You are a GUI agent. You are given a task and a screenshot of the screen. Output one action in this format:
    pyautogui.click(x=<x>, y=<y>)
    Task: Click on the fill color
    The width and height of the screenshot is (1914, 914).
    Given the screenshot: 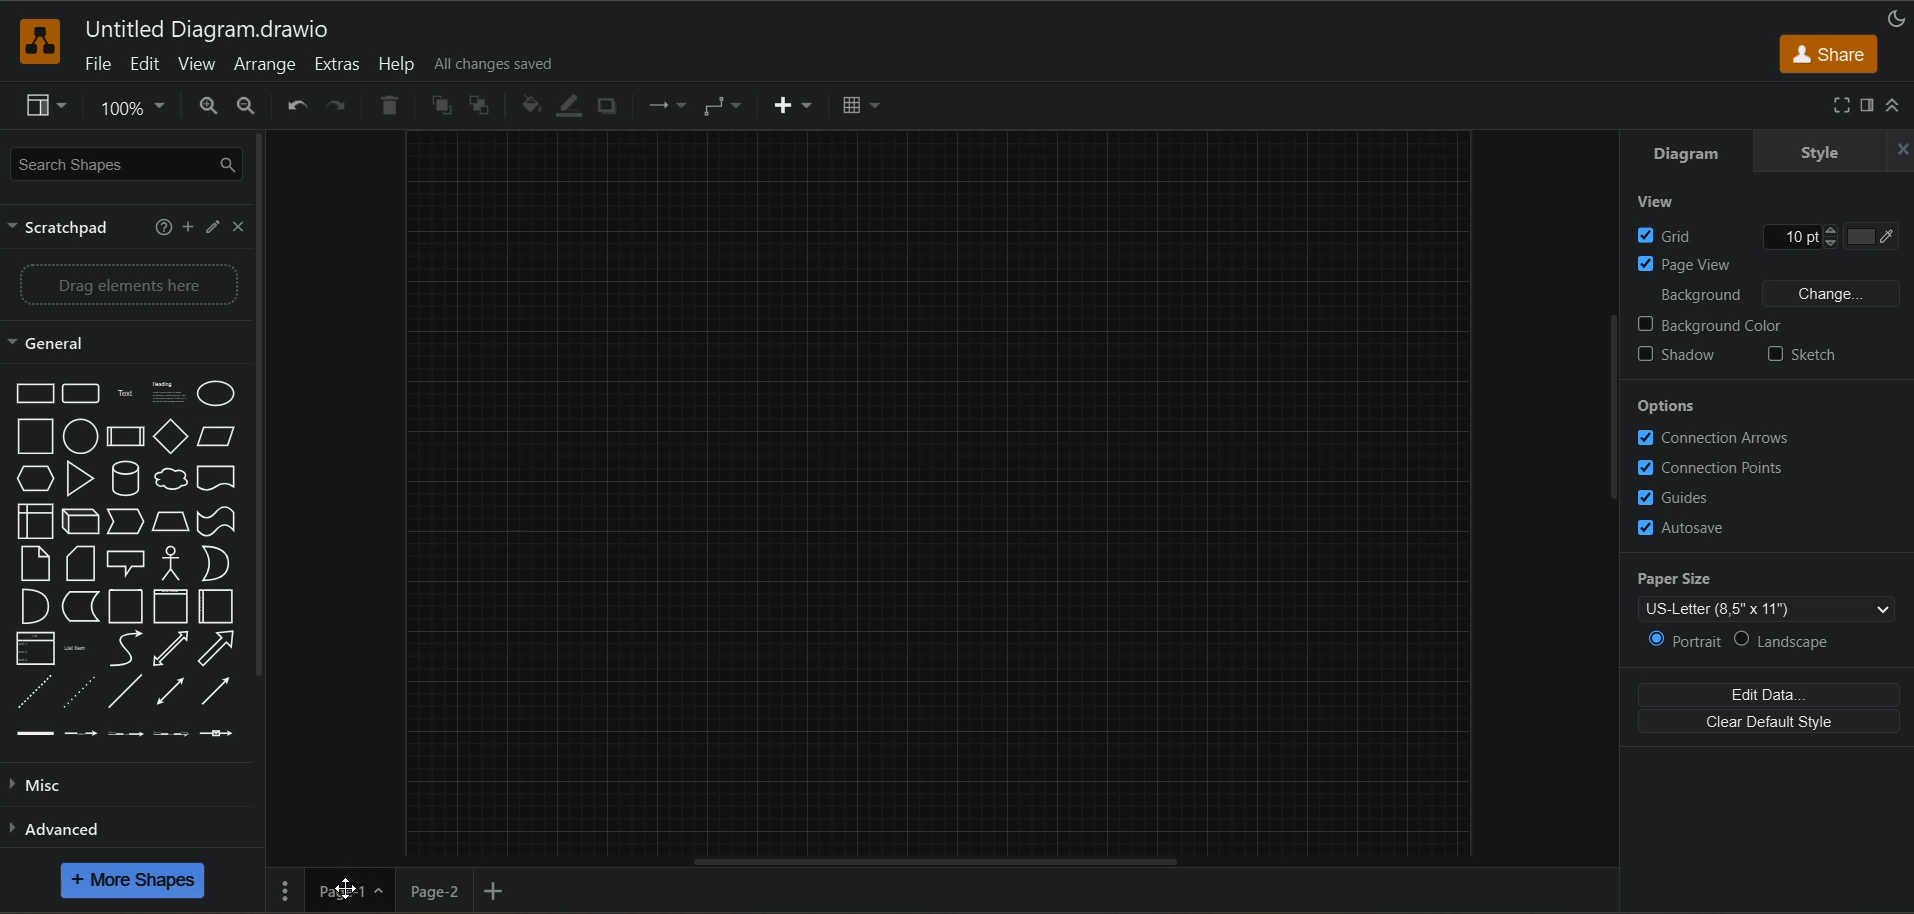 What is the action you would take?
    pyautogui.click(x=534, y=106)
    